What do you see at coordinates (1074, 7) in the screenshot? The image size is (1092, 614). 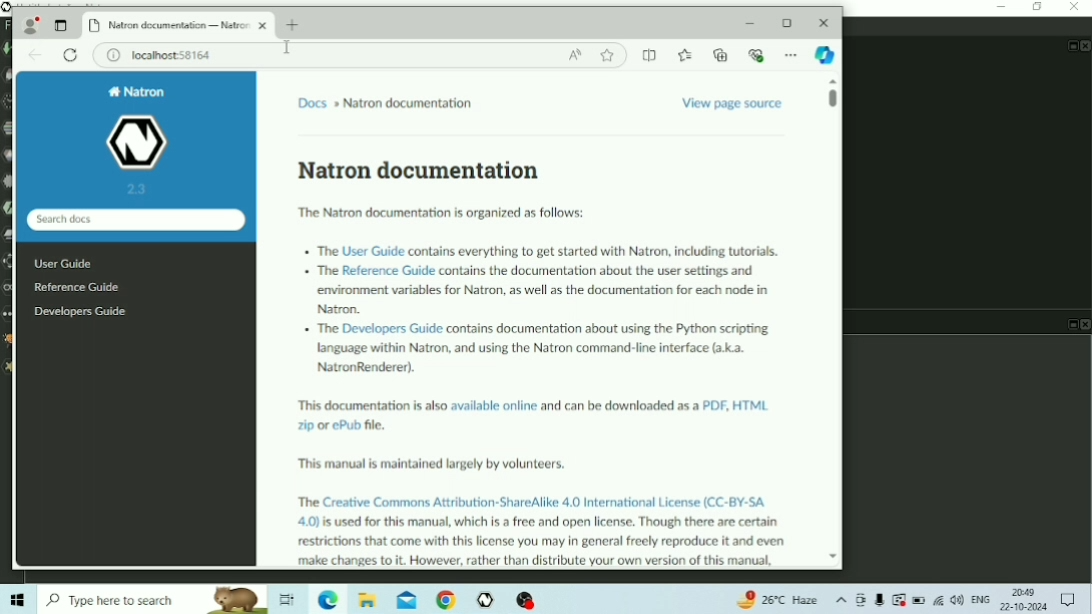 I see `Close` at bounding box center [1074, 7].